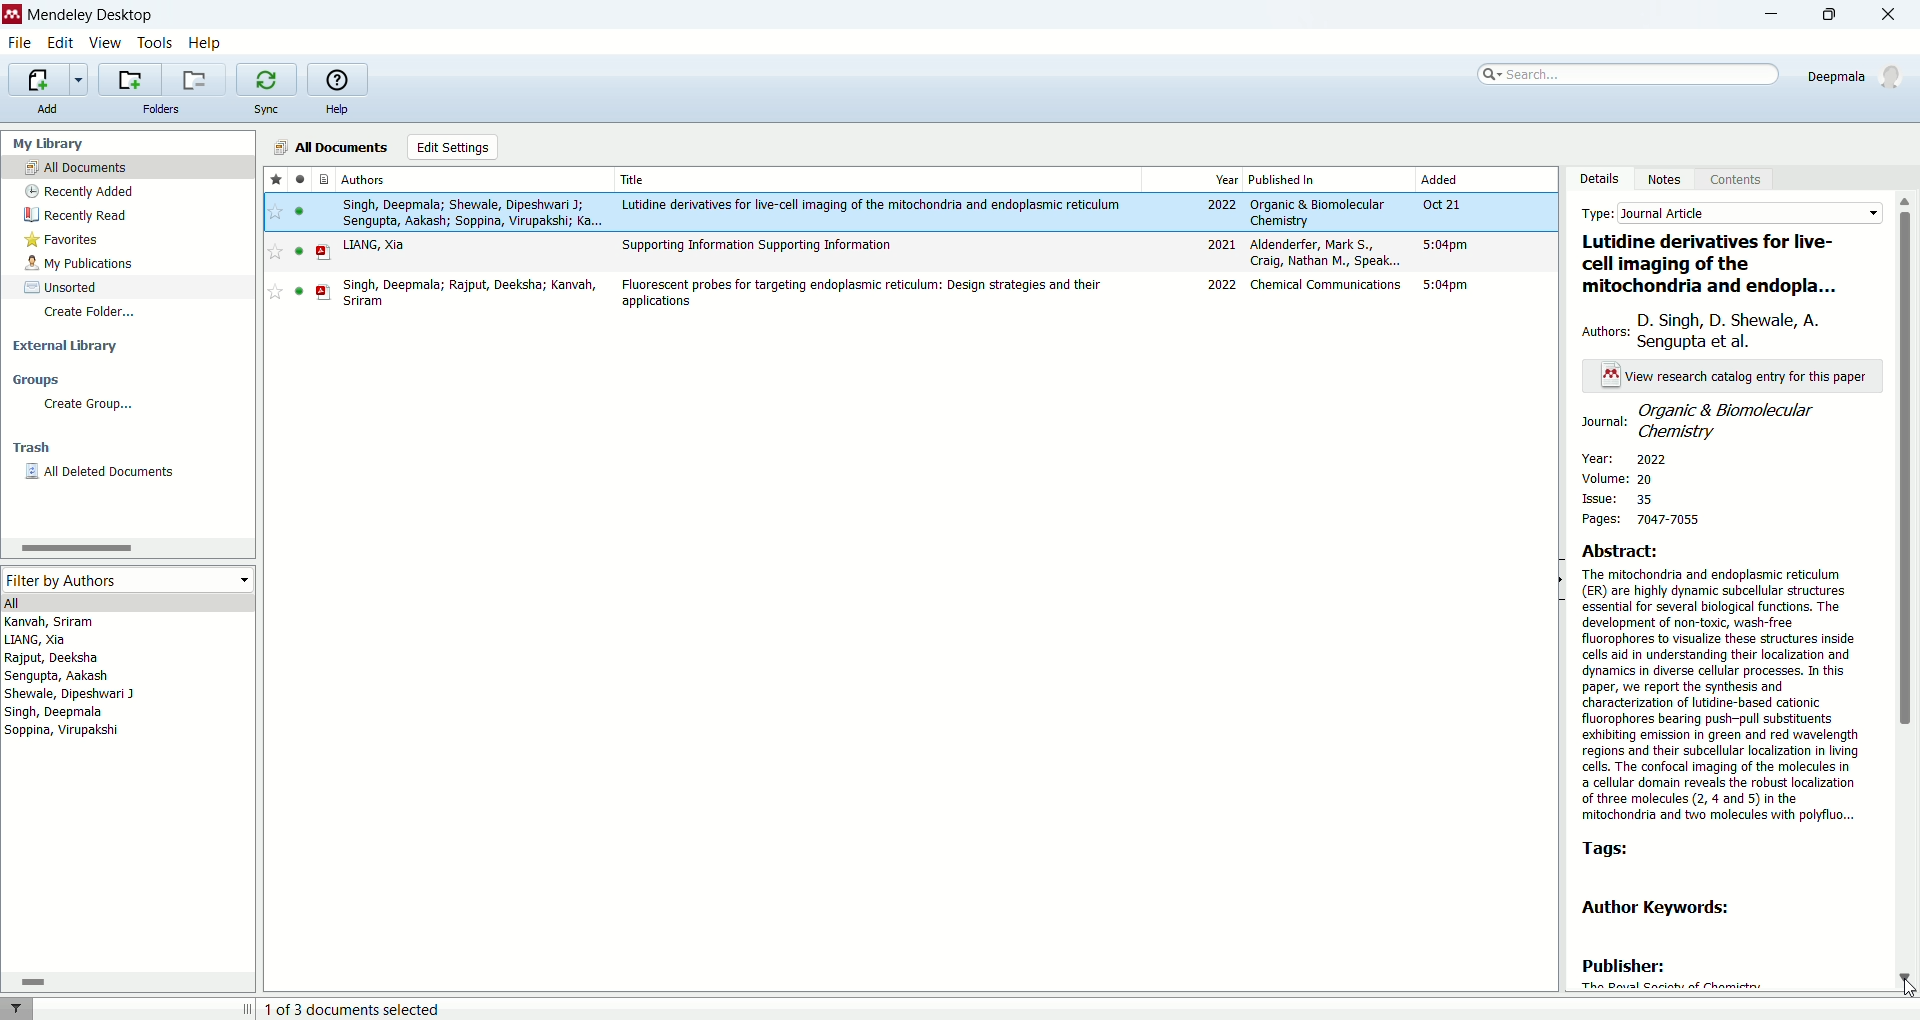 This screenshot has height=1020, width=1920. I want to click on journal: organic & biomolecular chemistry, so click(1721, 420).